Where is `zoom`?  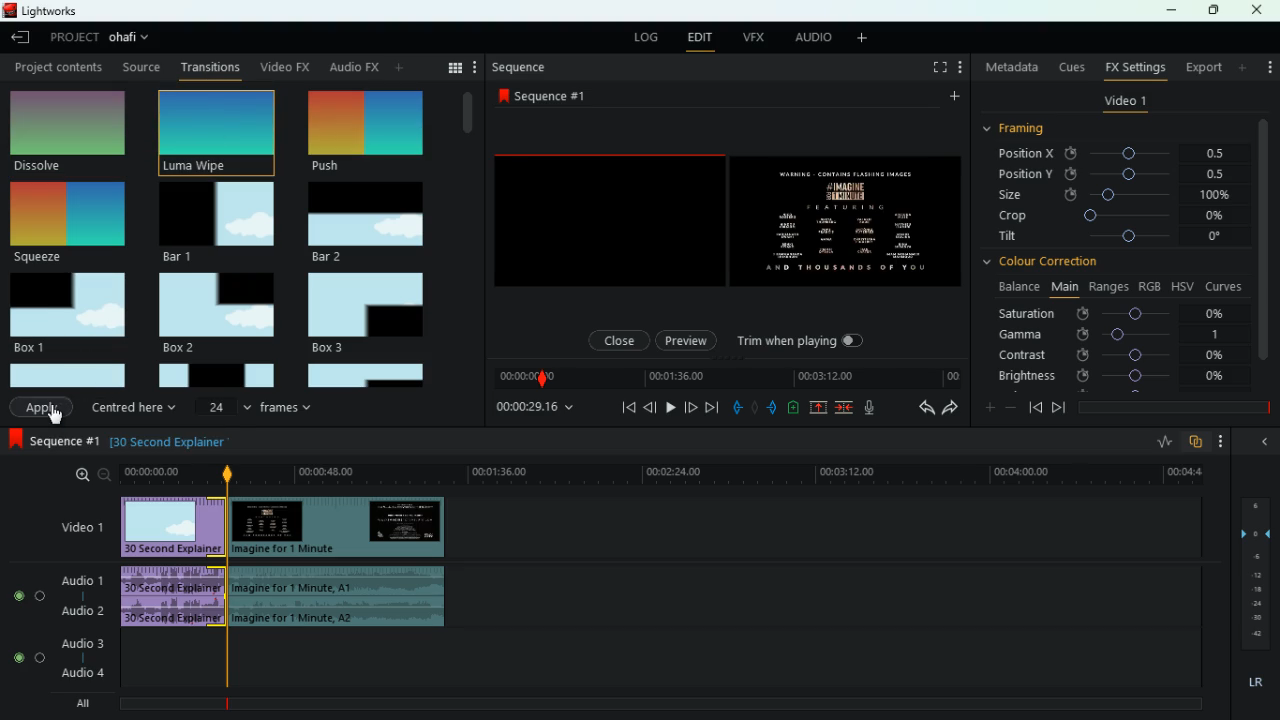
zoom is located at coordinates (90, 475).